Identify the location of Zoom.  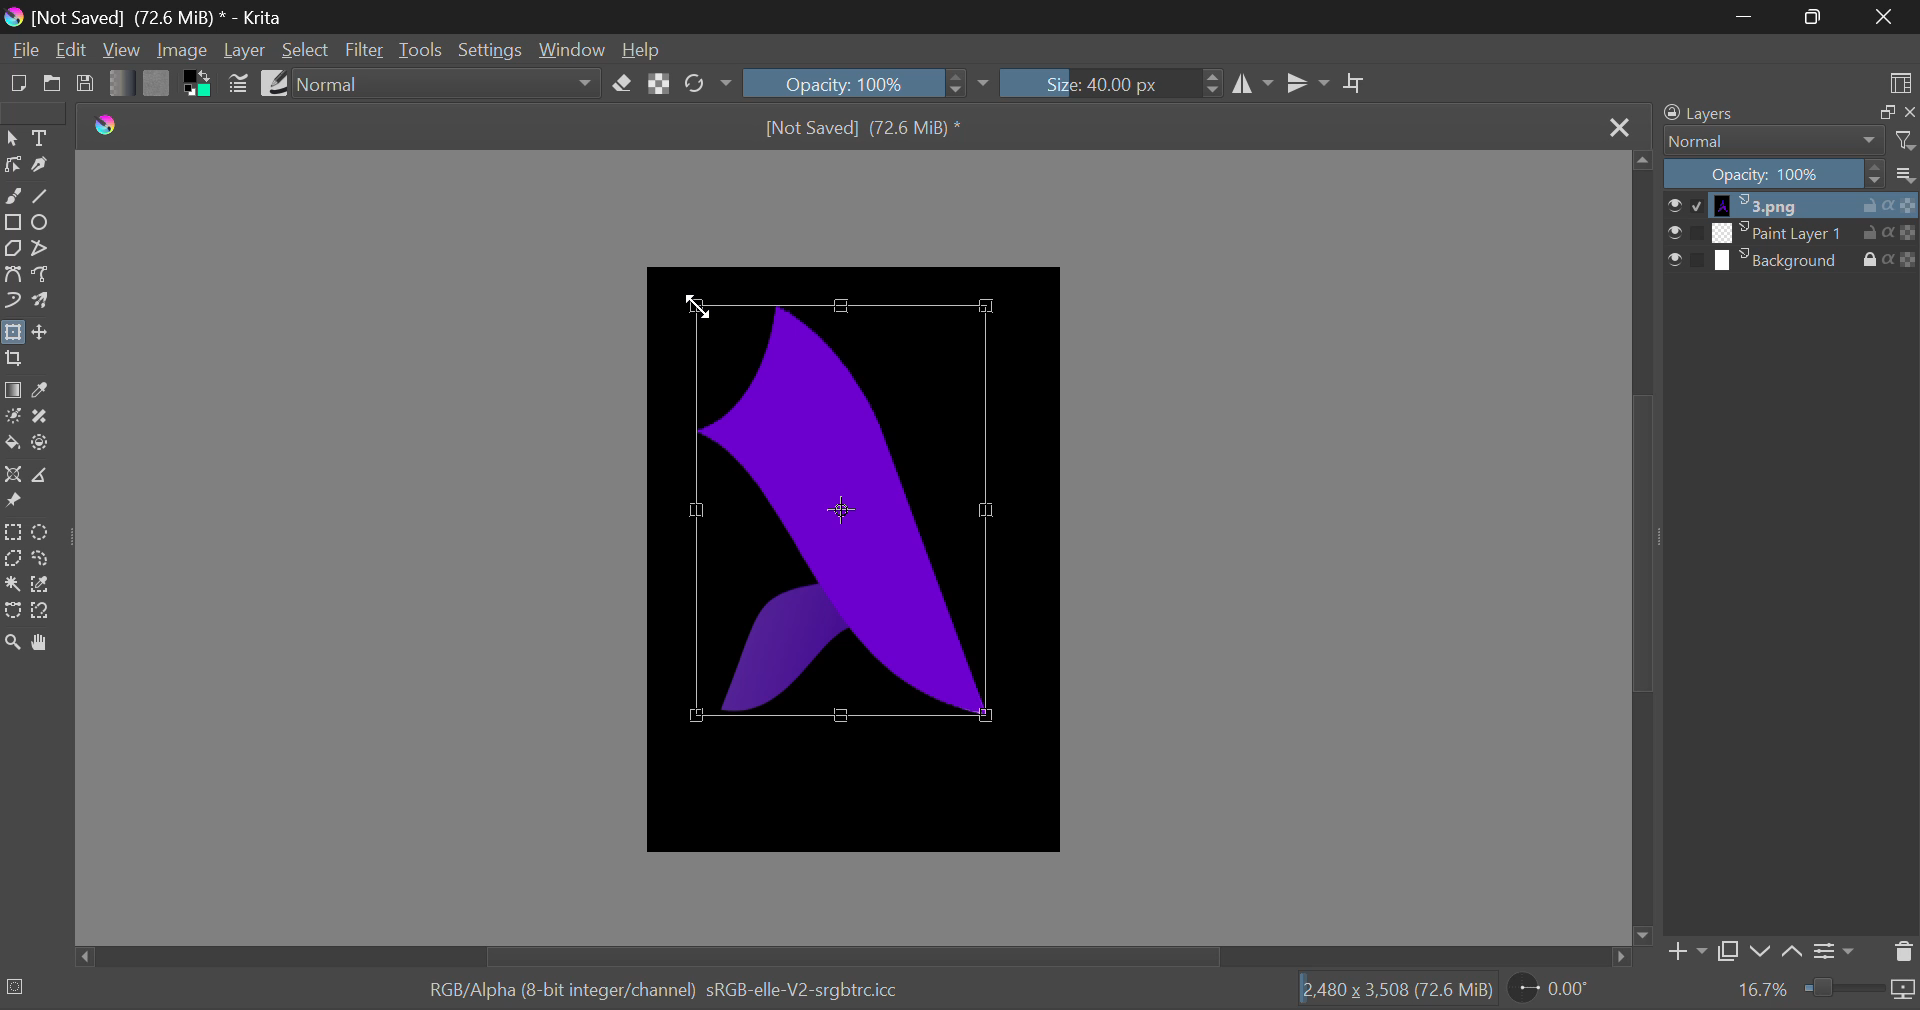
(12, 638).